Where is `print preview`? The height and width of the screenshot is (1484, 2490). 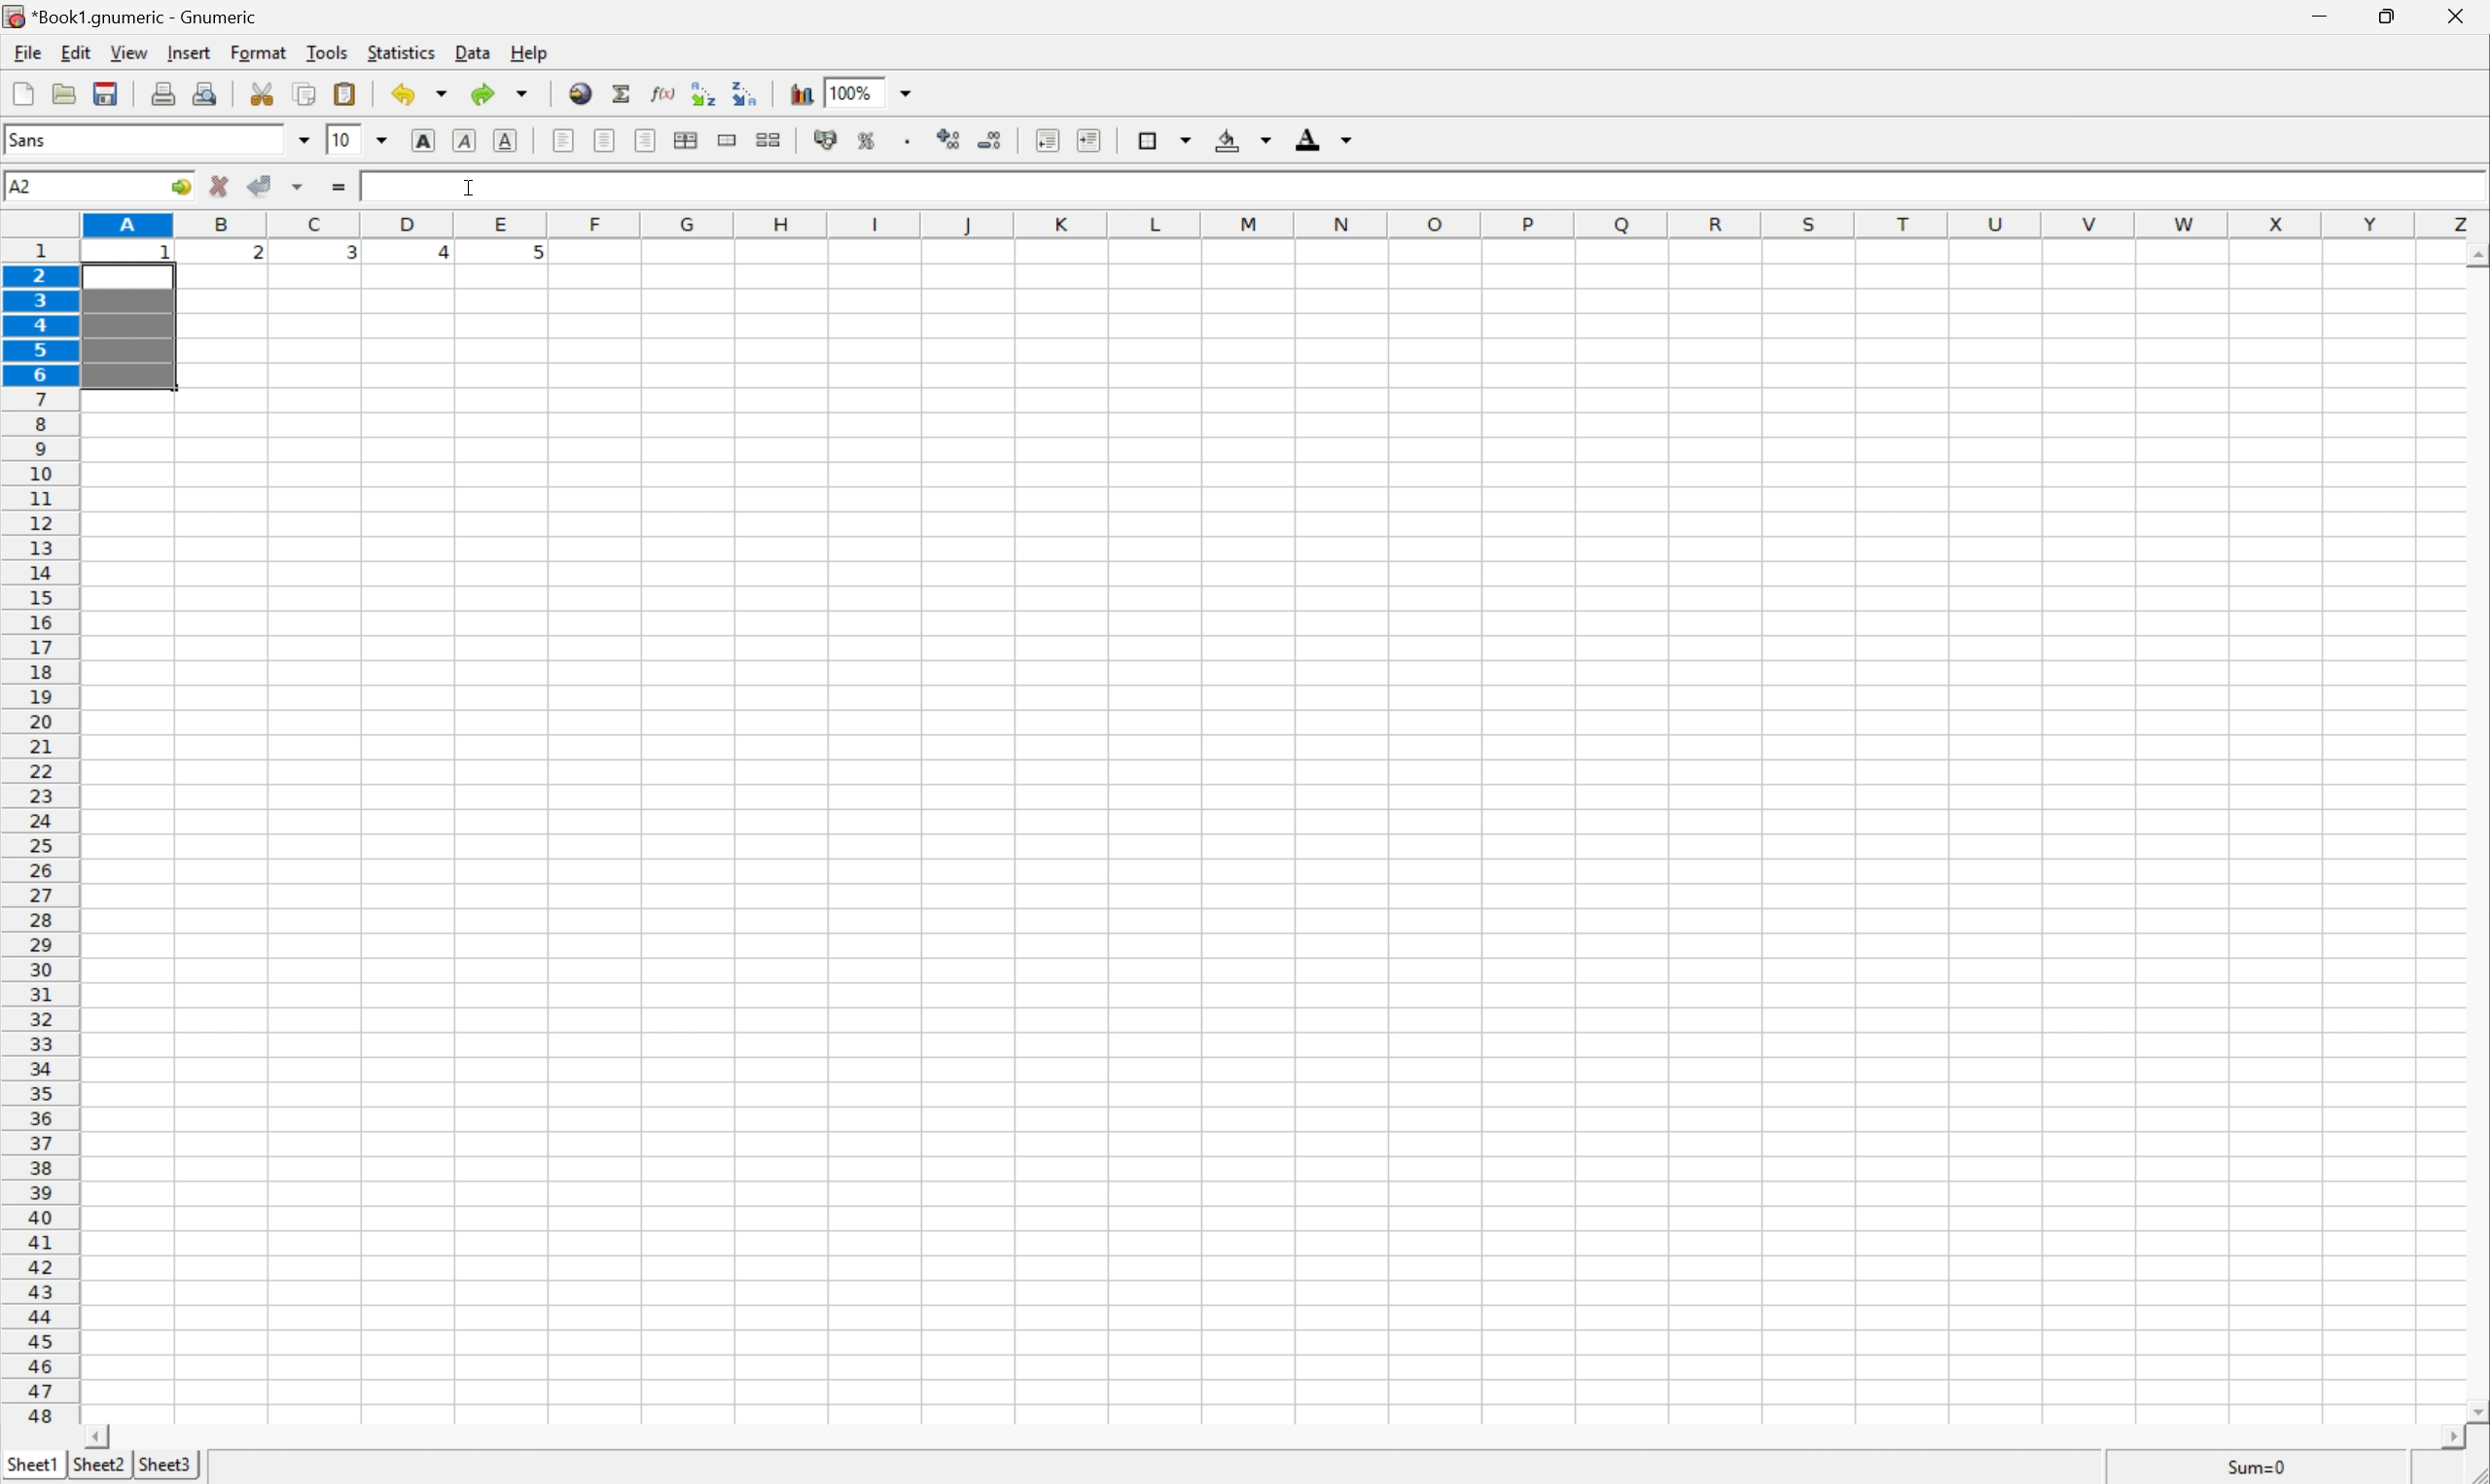
print preview is located at coordinates (207, 91).